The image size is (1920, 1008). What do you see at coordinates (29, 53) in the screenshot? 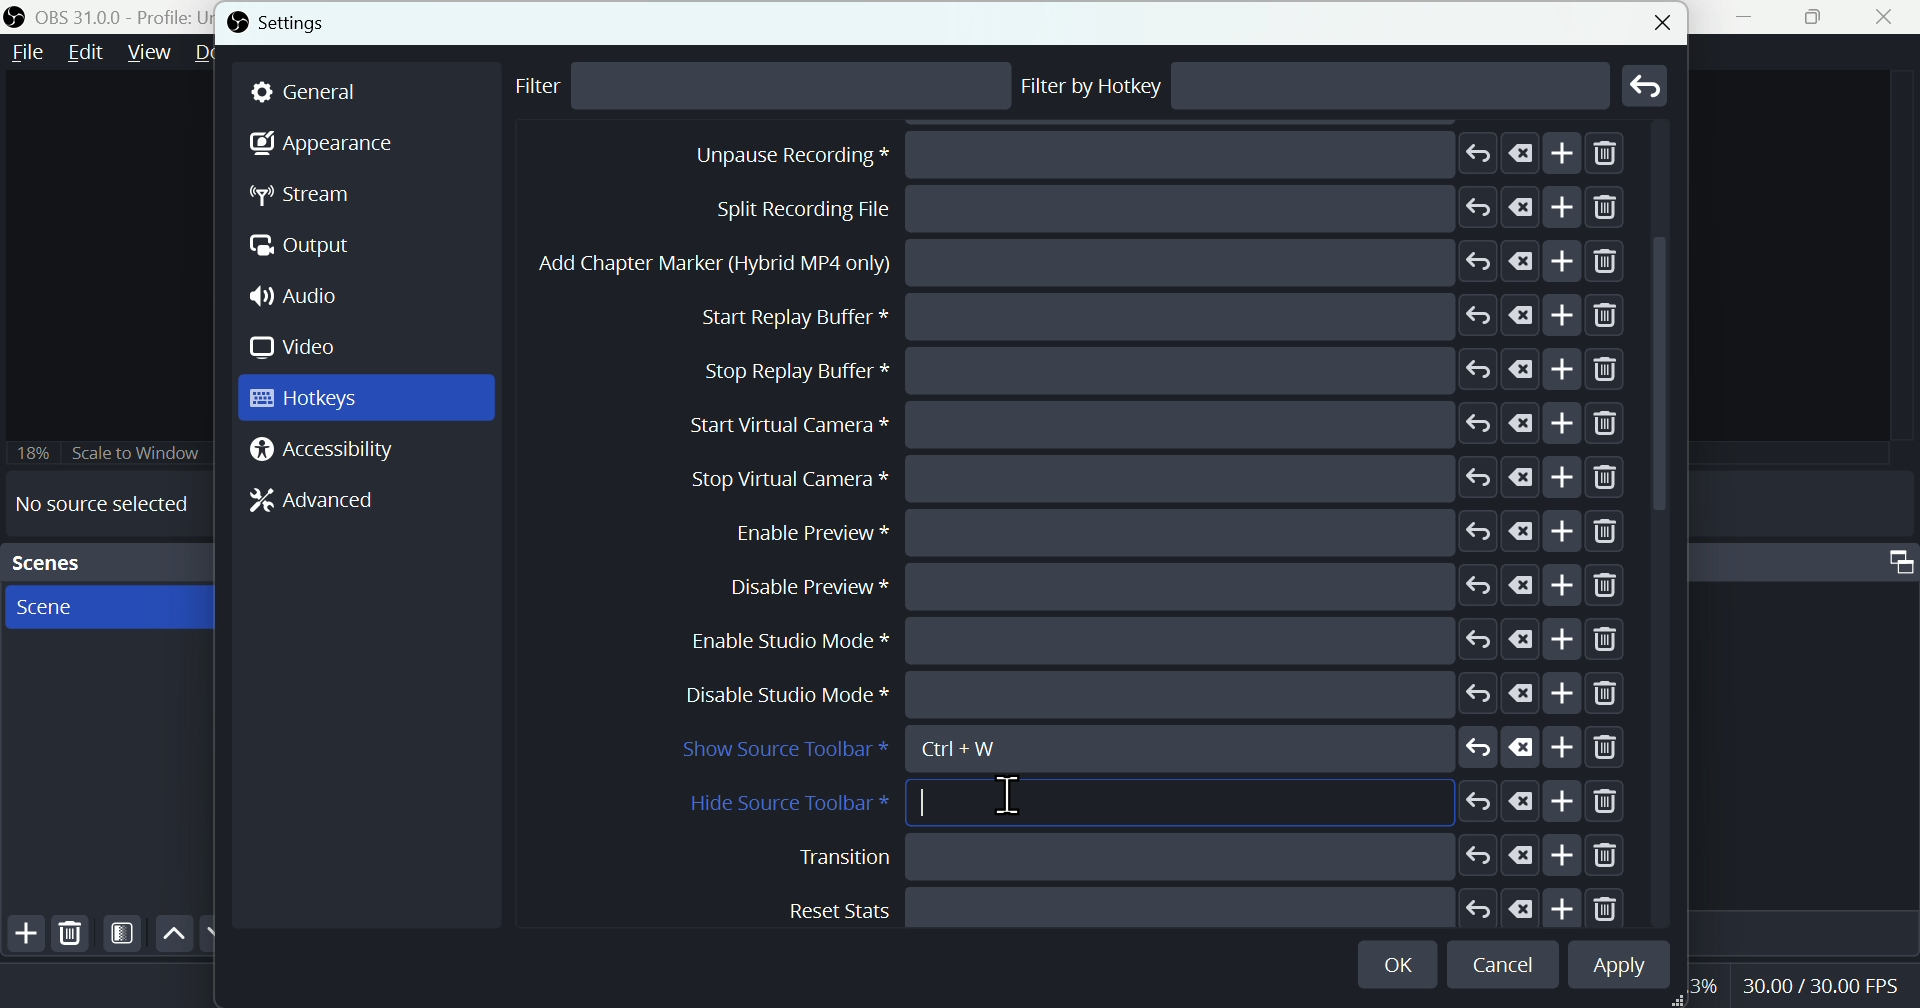
I see `file` at bounding box center [29, 53].